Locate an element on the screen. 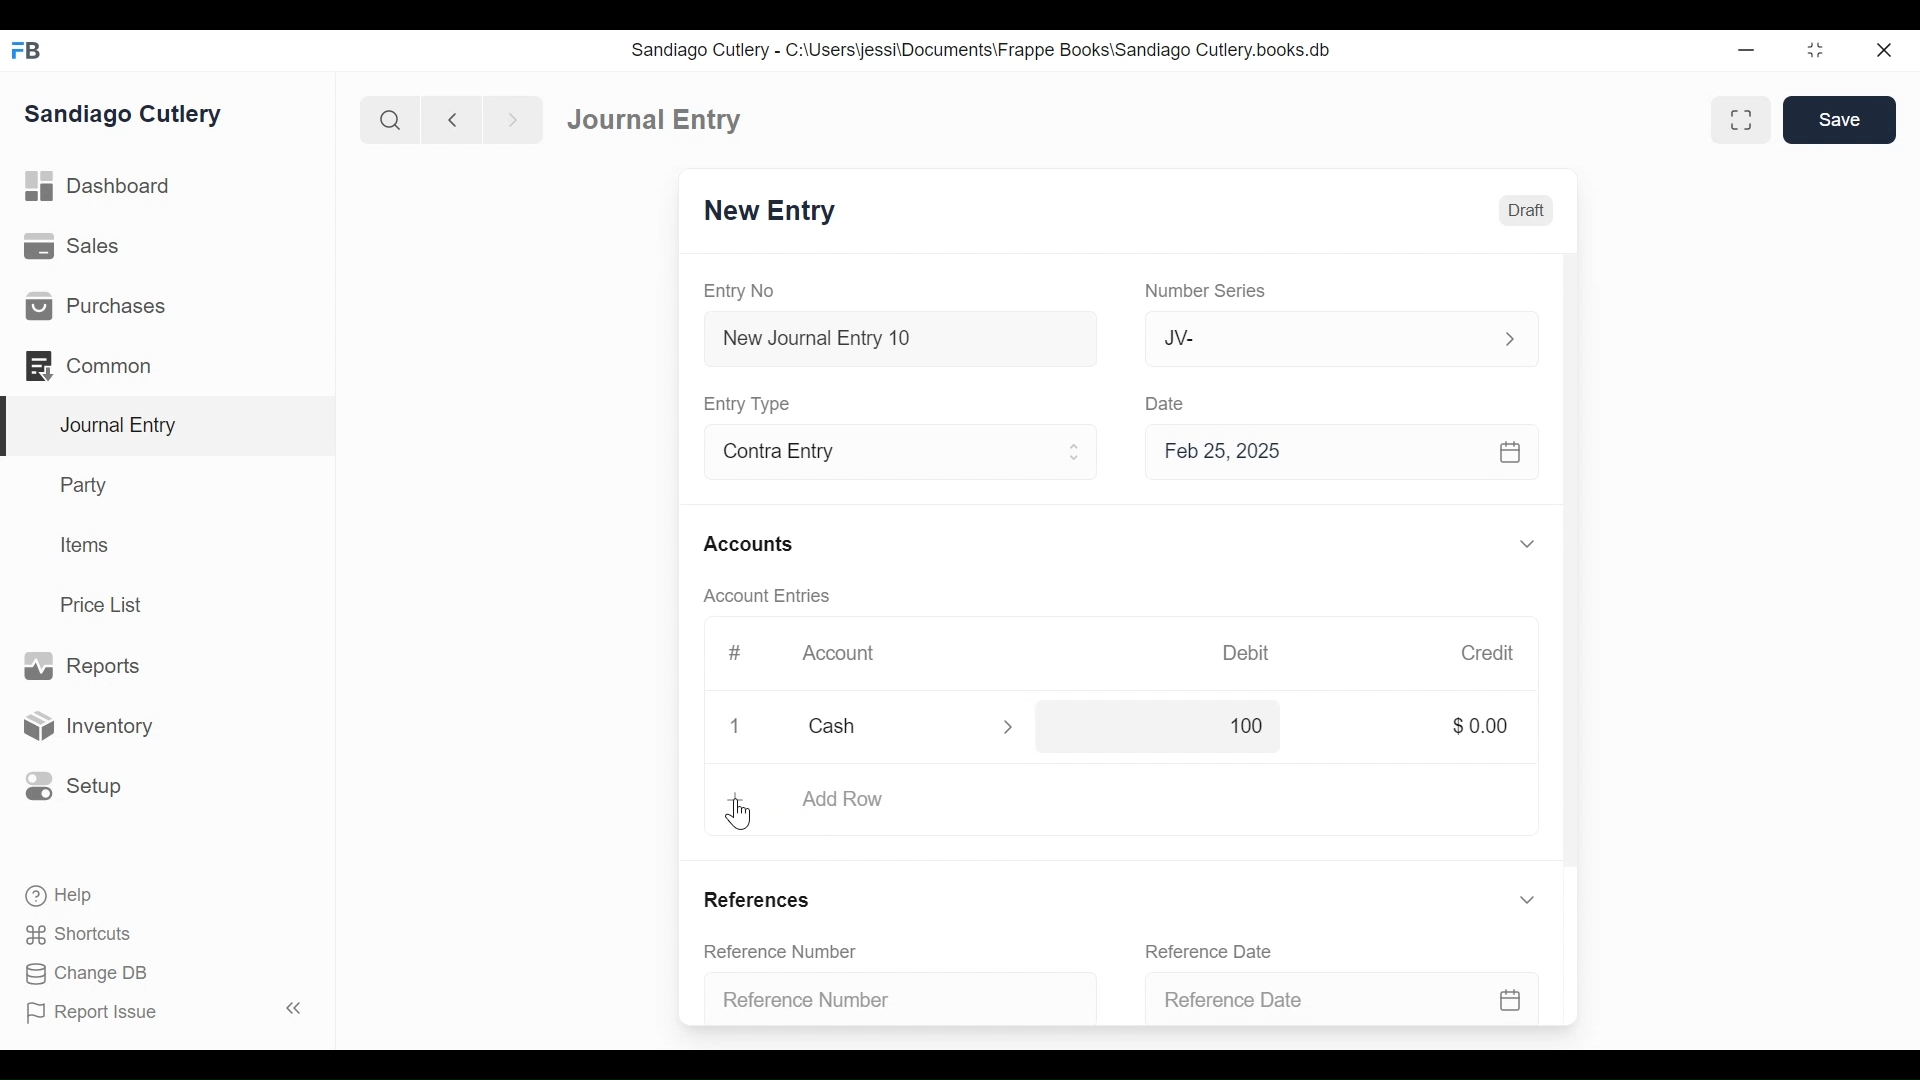  Restore is located at coordinates (1815, 52).